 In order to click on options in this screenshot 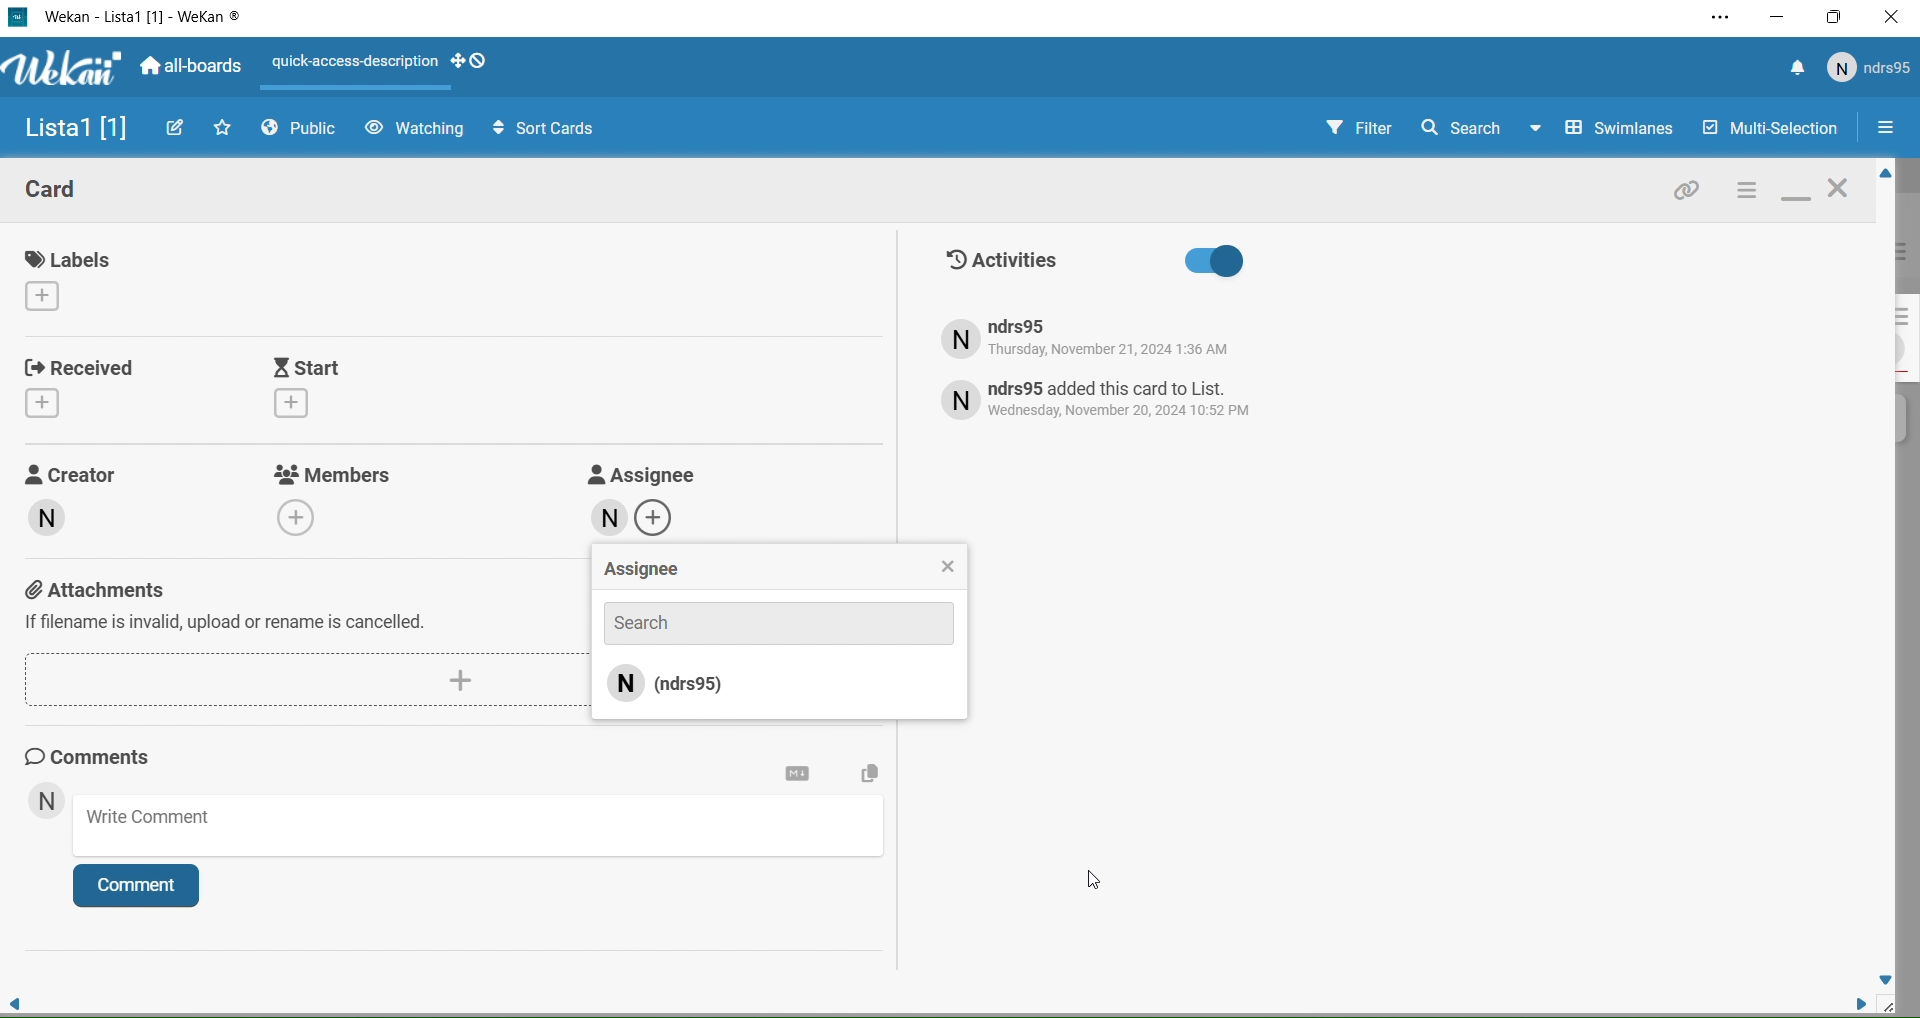, I will do `click(1745, 192)`.